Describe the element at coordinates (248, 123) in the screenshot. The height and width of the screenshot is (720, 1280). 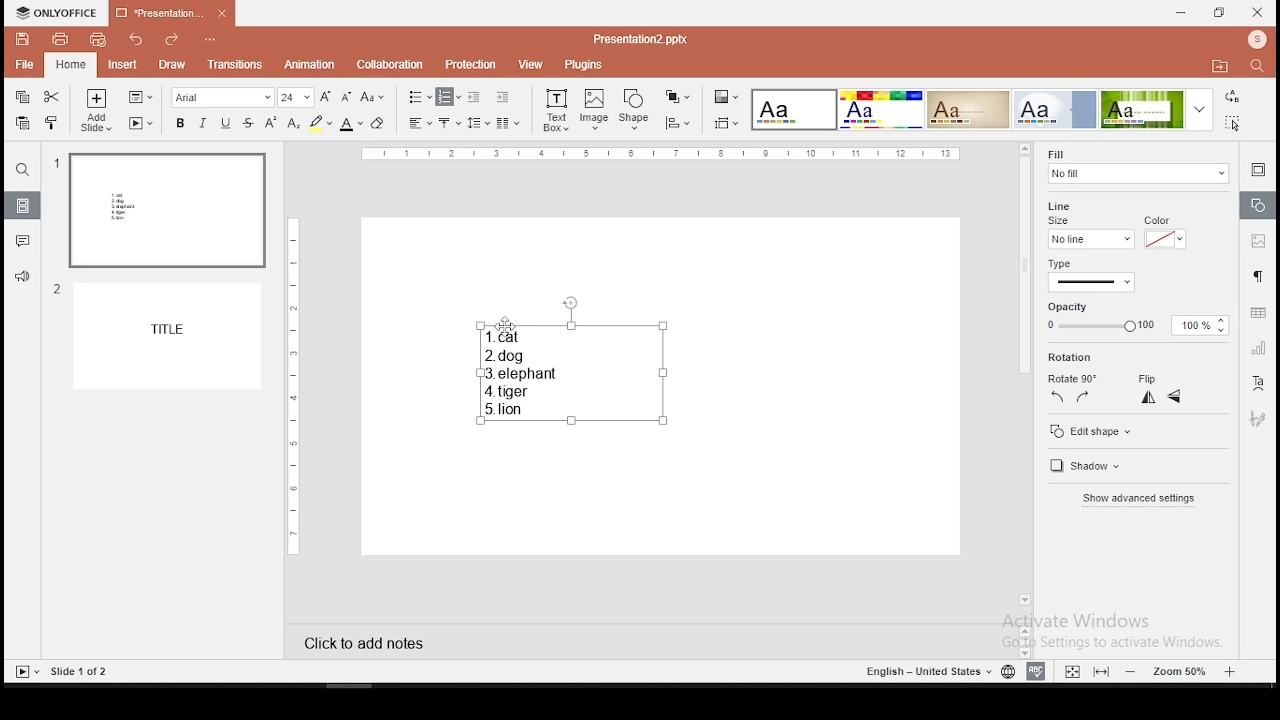
I see `strikethrough` at that location.